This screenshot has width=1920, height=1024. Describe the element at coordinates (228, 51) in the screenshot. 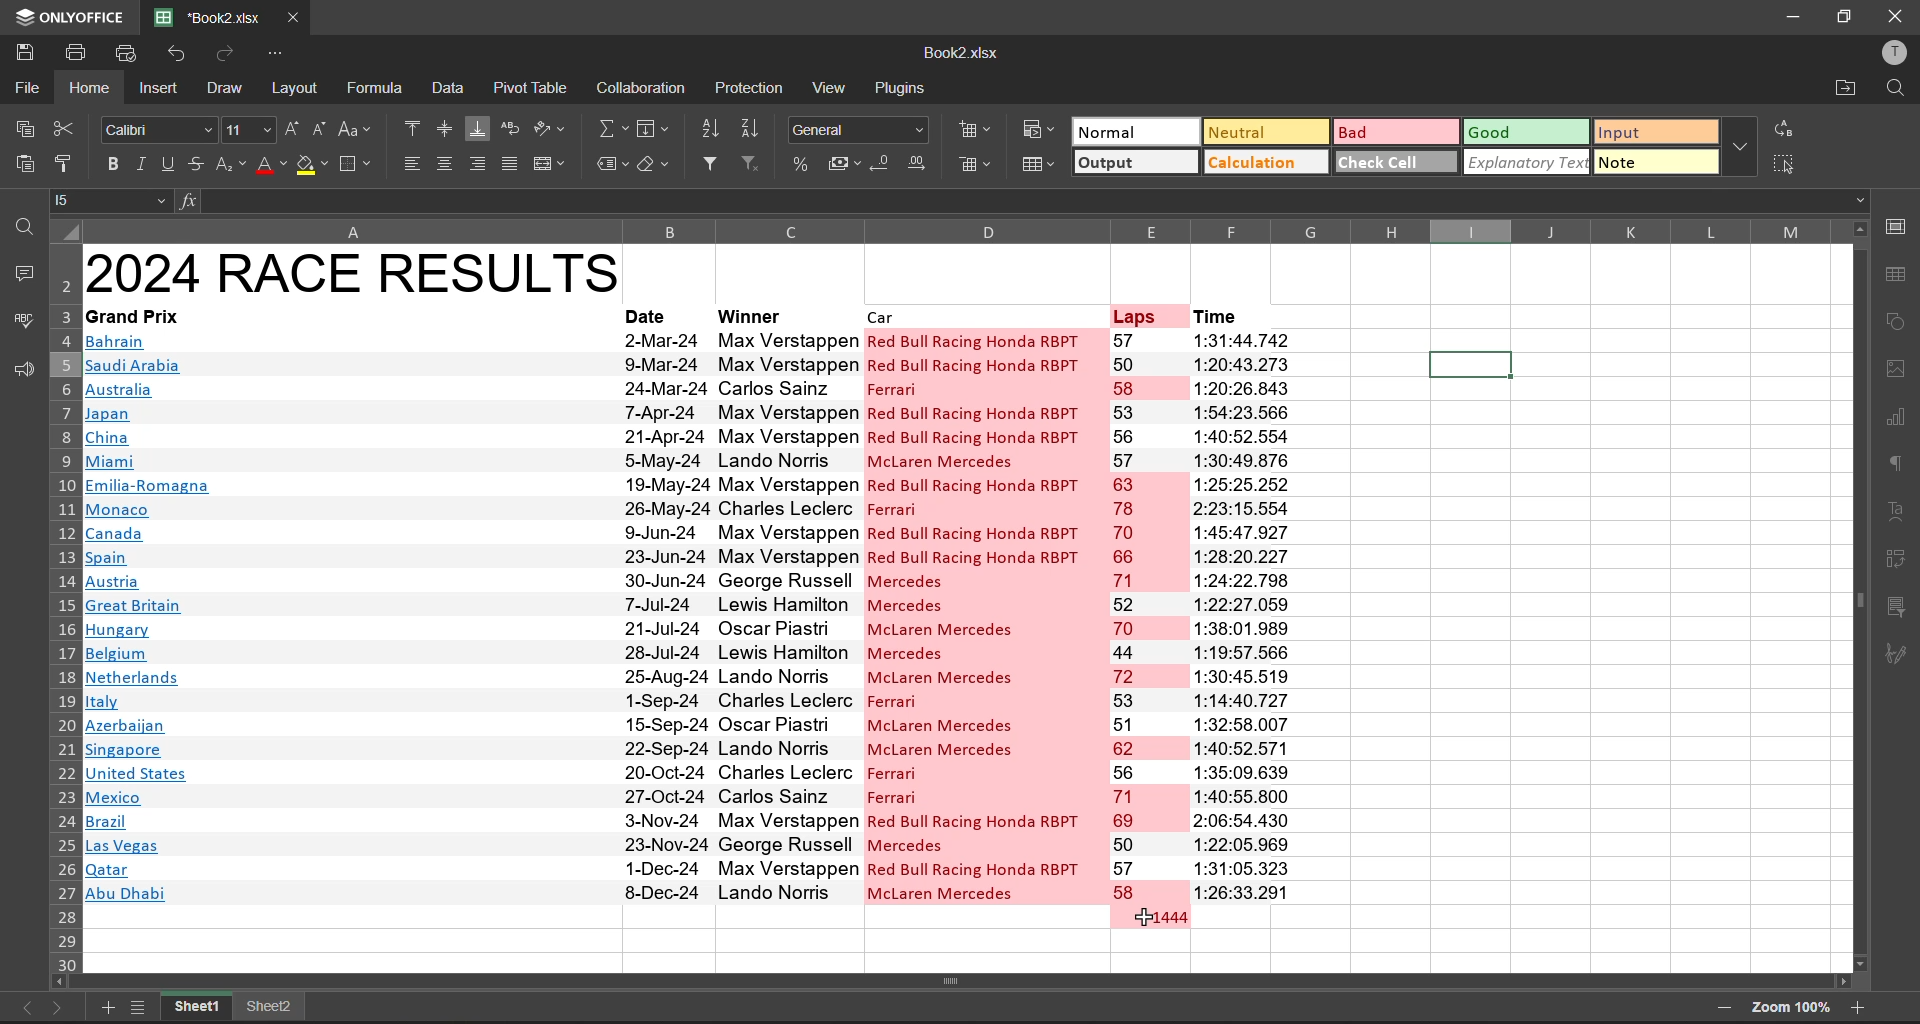

I see `redo` at that location.